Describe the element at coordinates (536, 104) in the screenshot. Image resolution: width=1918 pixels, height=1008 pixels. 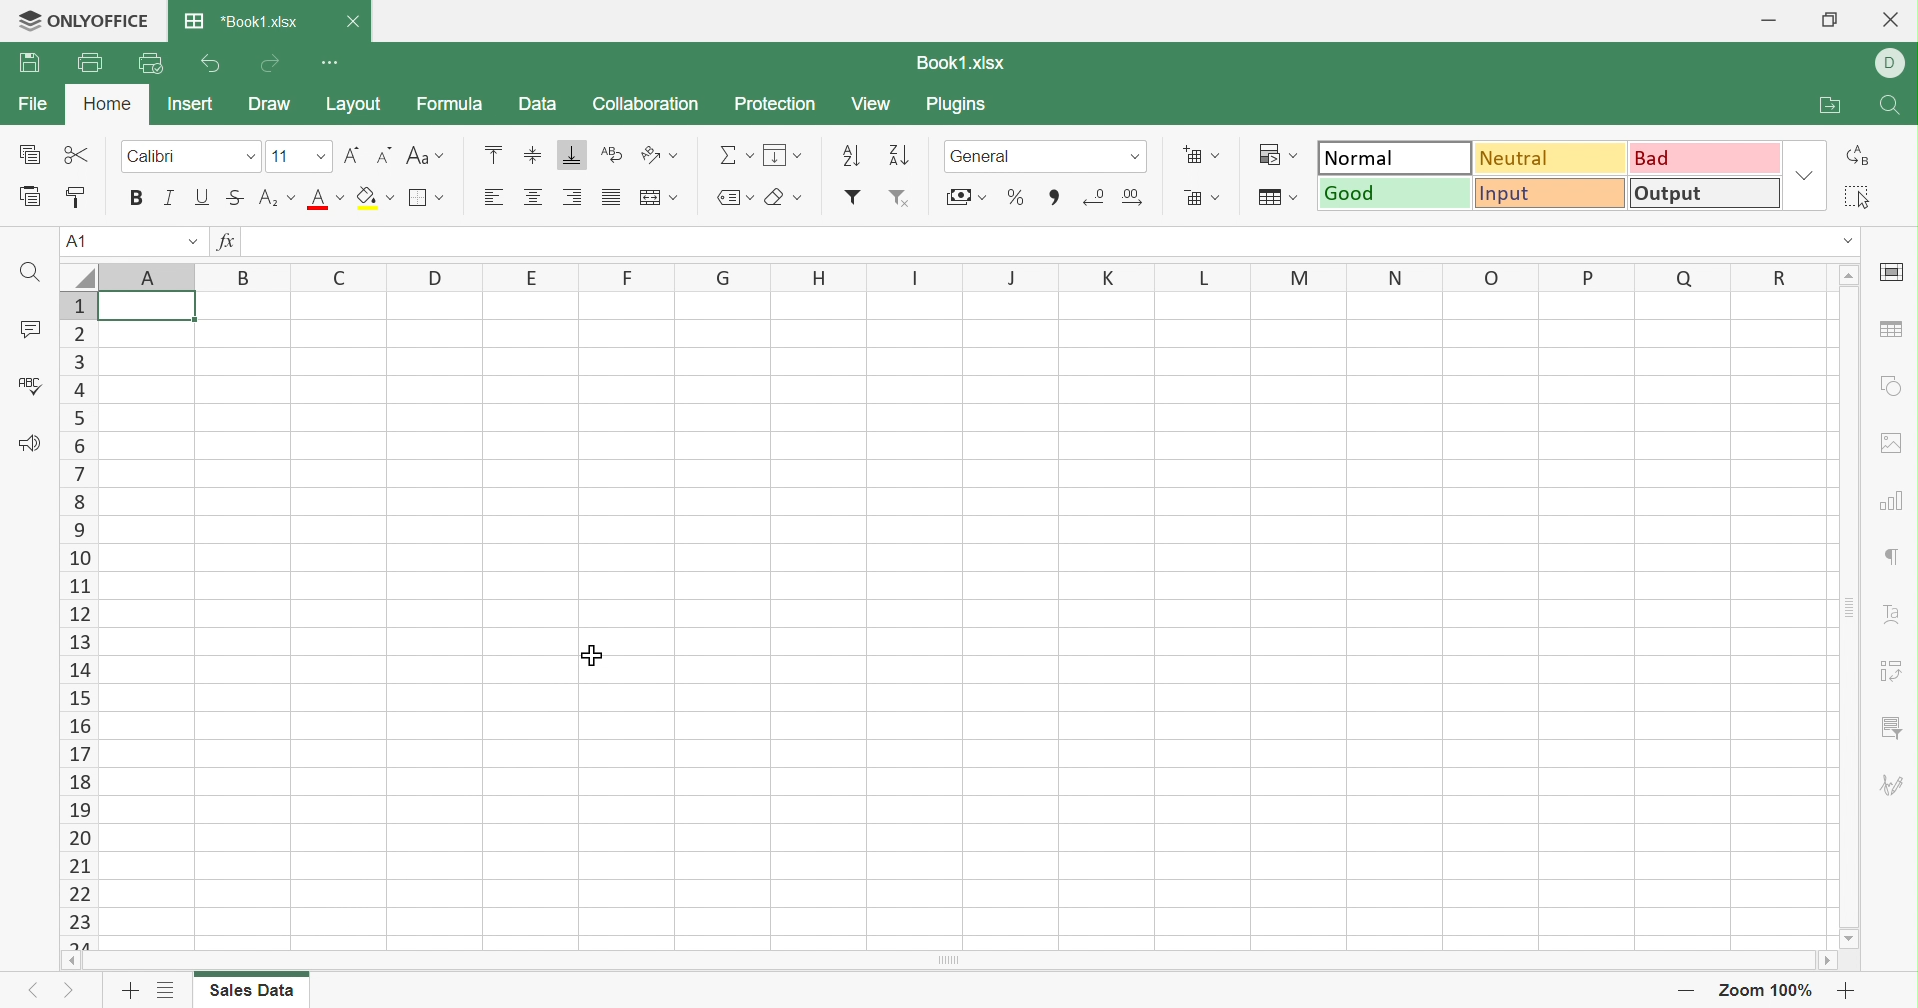
I see `Data` at that location.